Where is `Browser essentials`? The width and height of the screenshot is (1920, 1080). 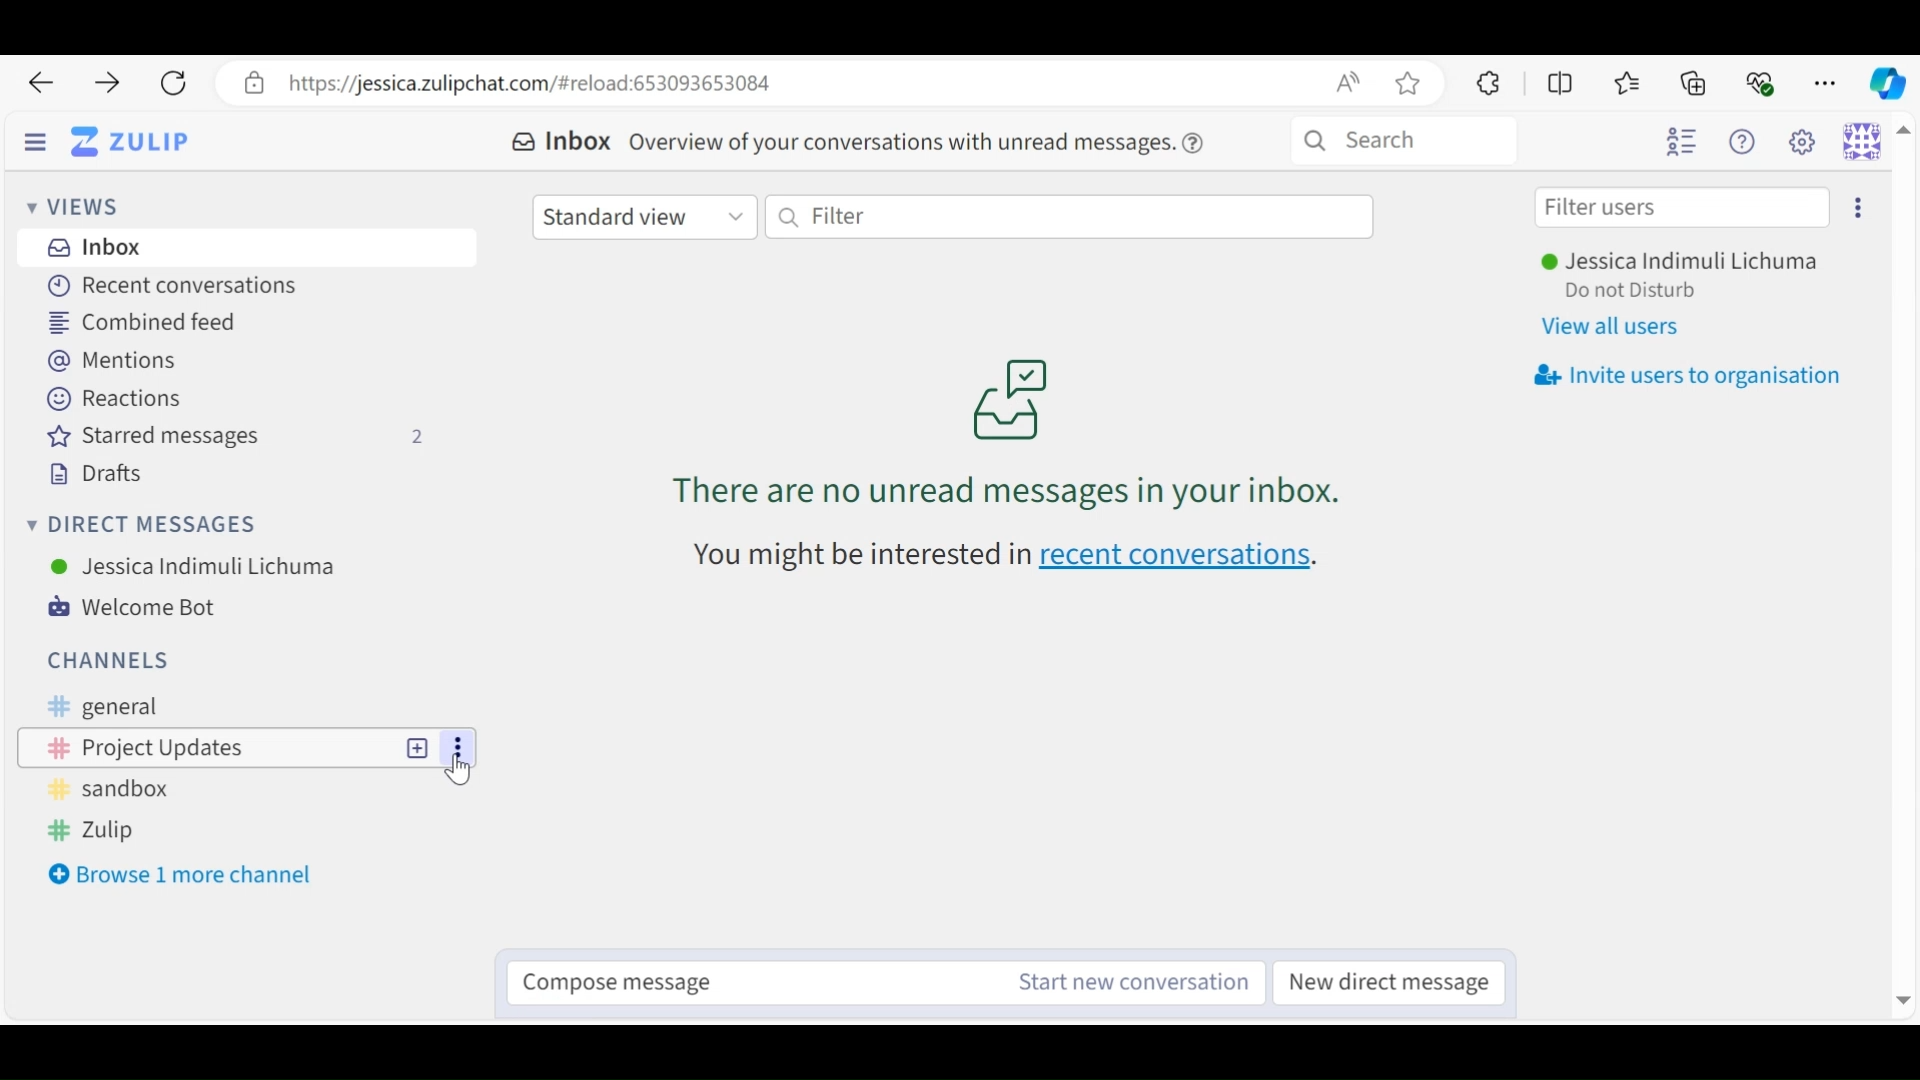
Browser essentials is located at coordinates (1762, 81).